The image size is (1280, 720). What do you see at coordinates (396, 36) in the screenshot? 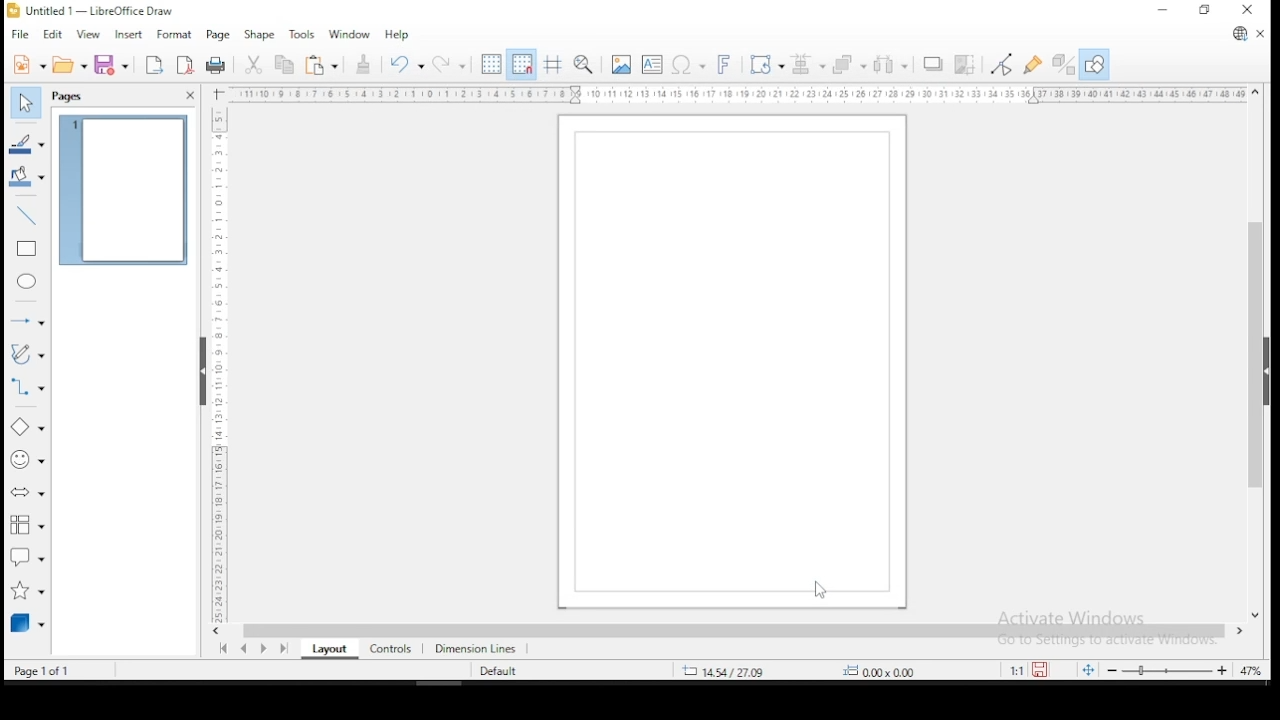
I see `help` at bounding box center [396, 36].